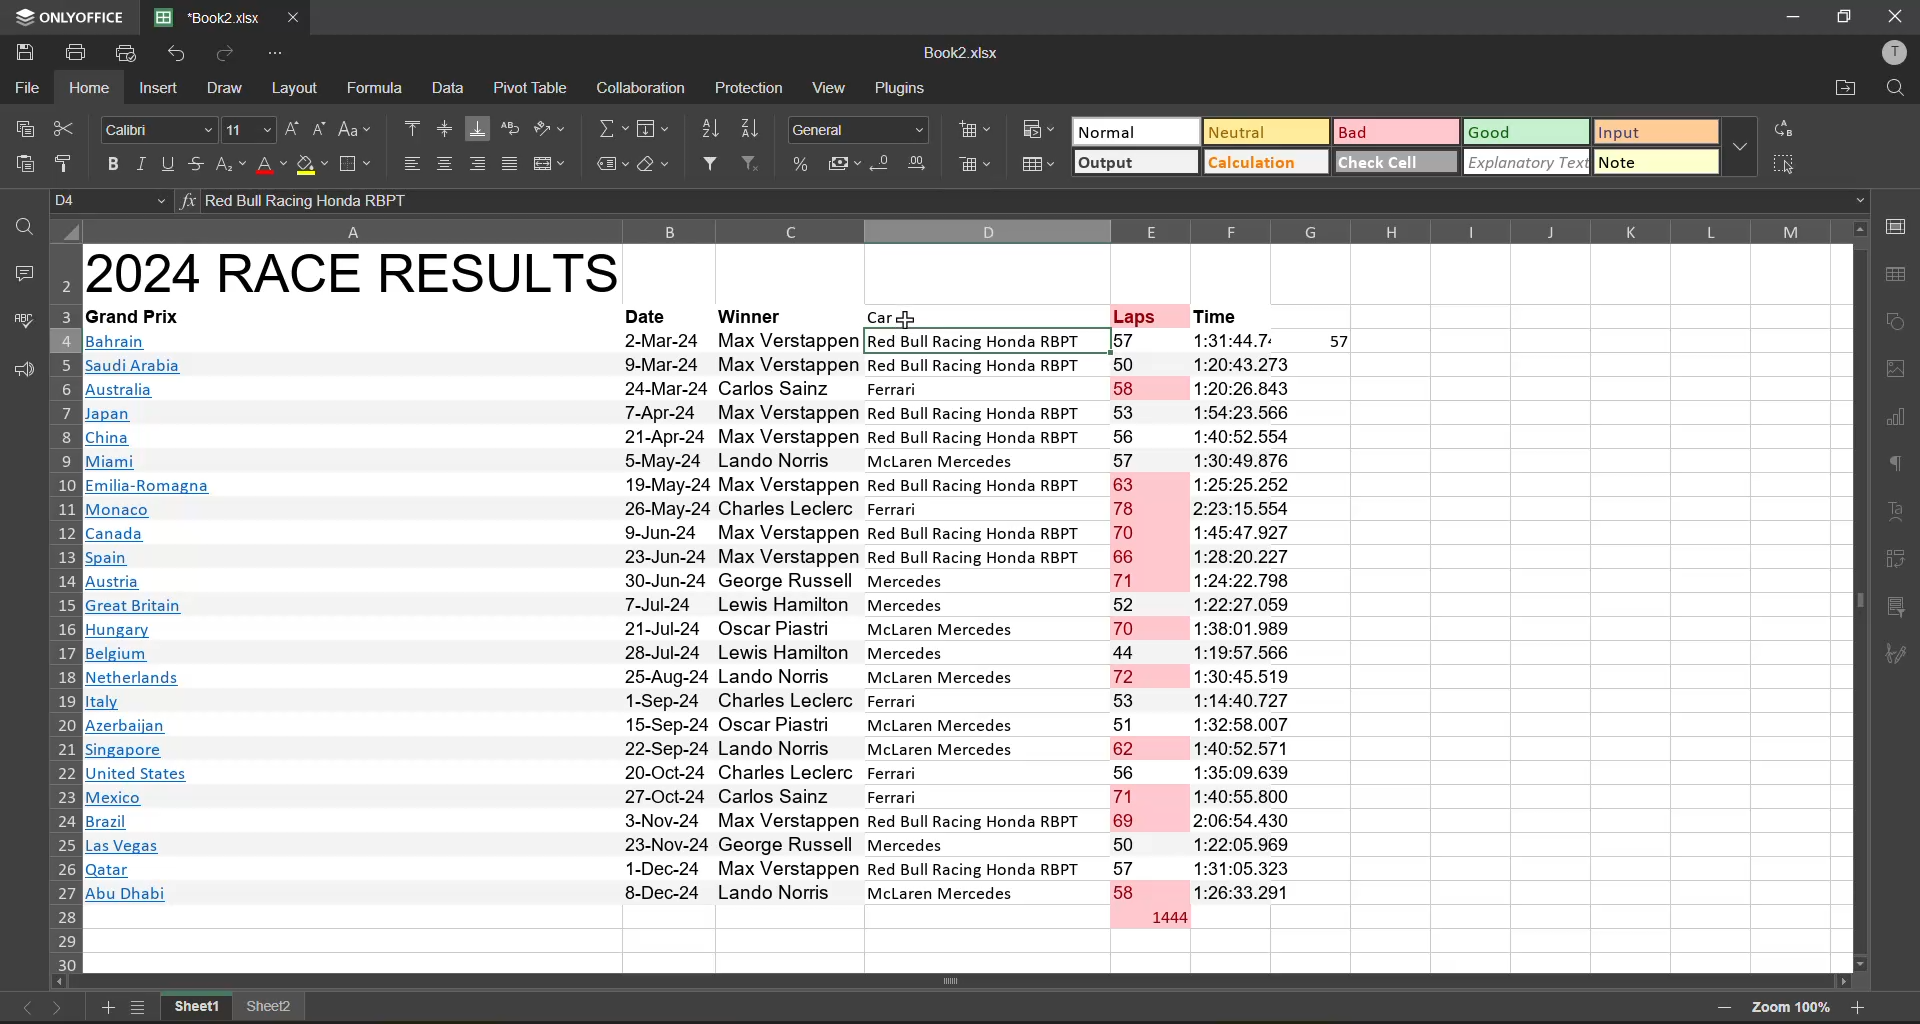 This screenshot has height=1024, width=1920. What do you see at coordinates (1742, 147) in the screenshot?
I see `more options` at bounding box center [1742, 147].